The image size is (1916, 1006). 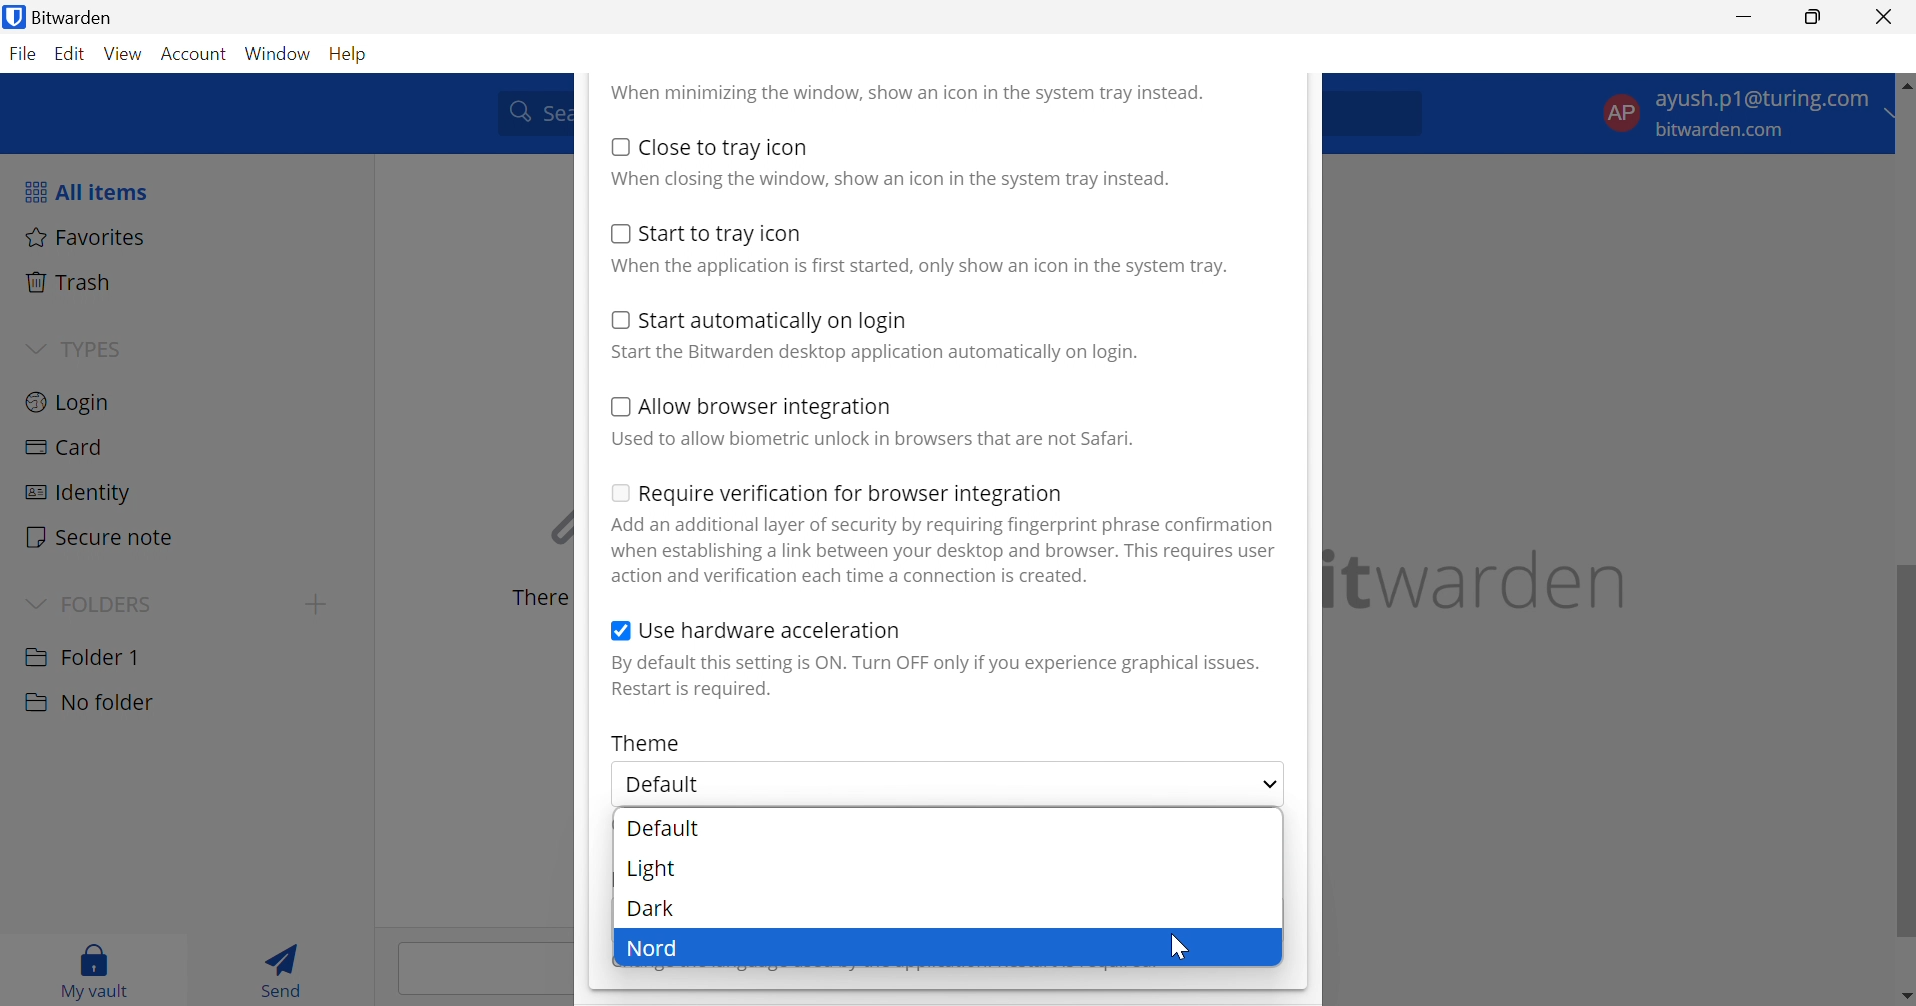 What do you see at coordinates (853, 576) in the screenshot?
I see `action and verification each time a connection is created.` at bounding box center [853, 576].